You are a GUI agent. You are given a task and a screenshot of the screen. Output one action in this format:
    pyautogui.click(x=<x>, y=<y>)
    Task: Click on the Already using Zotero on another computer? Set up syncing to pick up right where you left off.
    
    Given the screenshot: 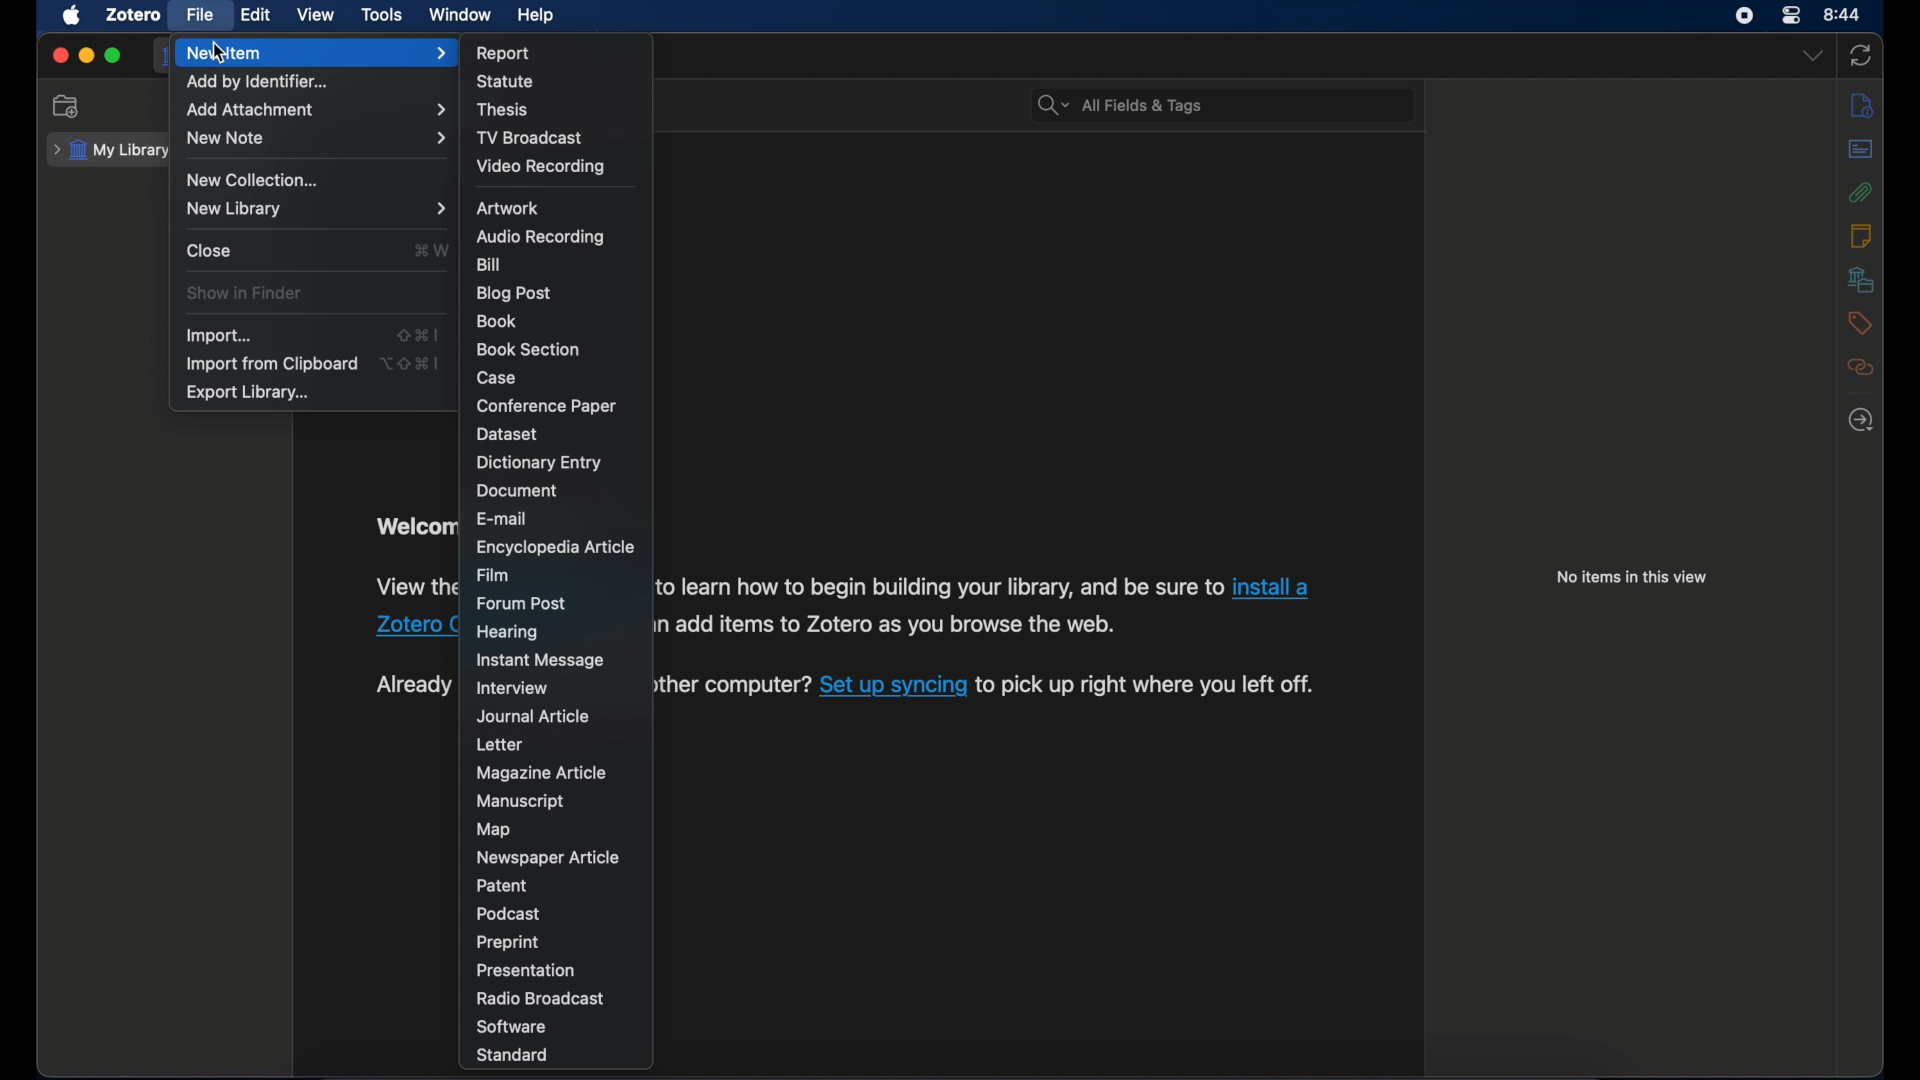 What is the action you would take?
    pyautogui.click(x=732, y=686)
    